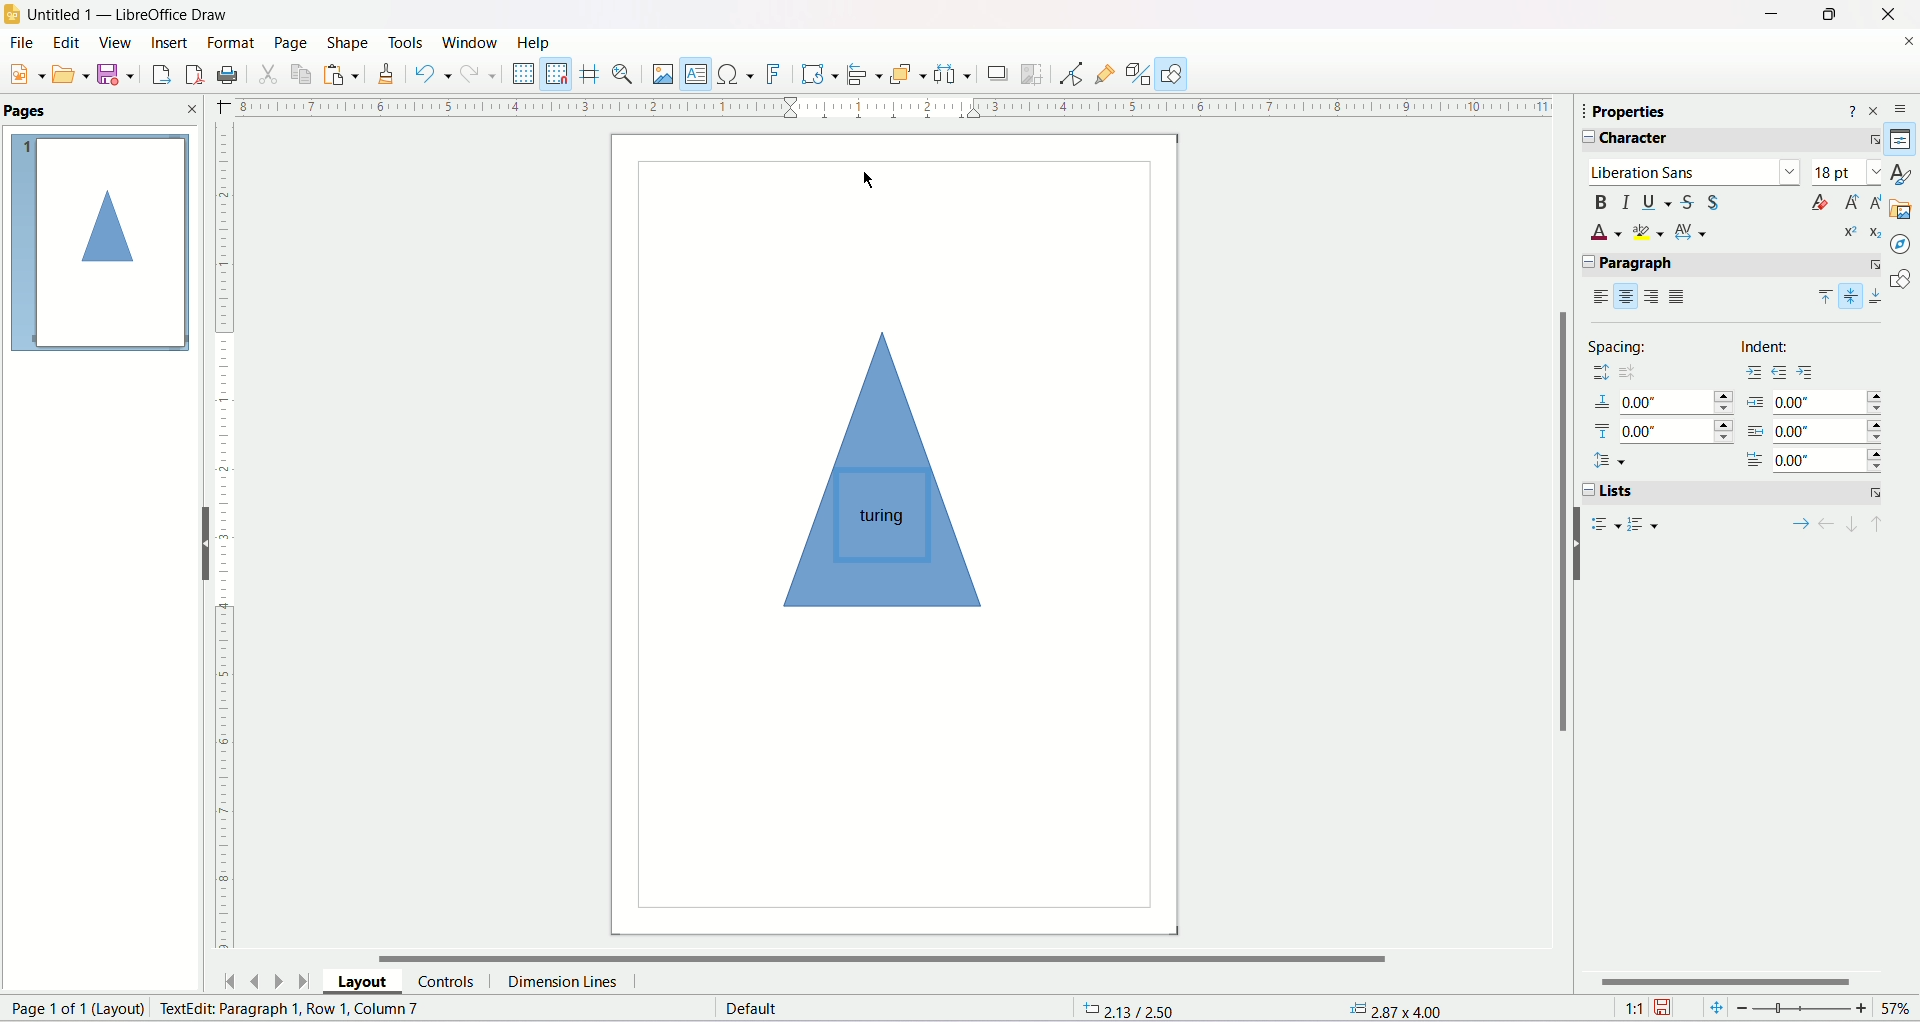 The image size is (1920, 1022). I want to click on bold, so click(1601, 200).